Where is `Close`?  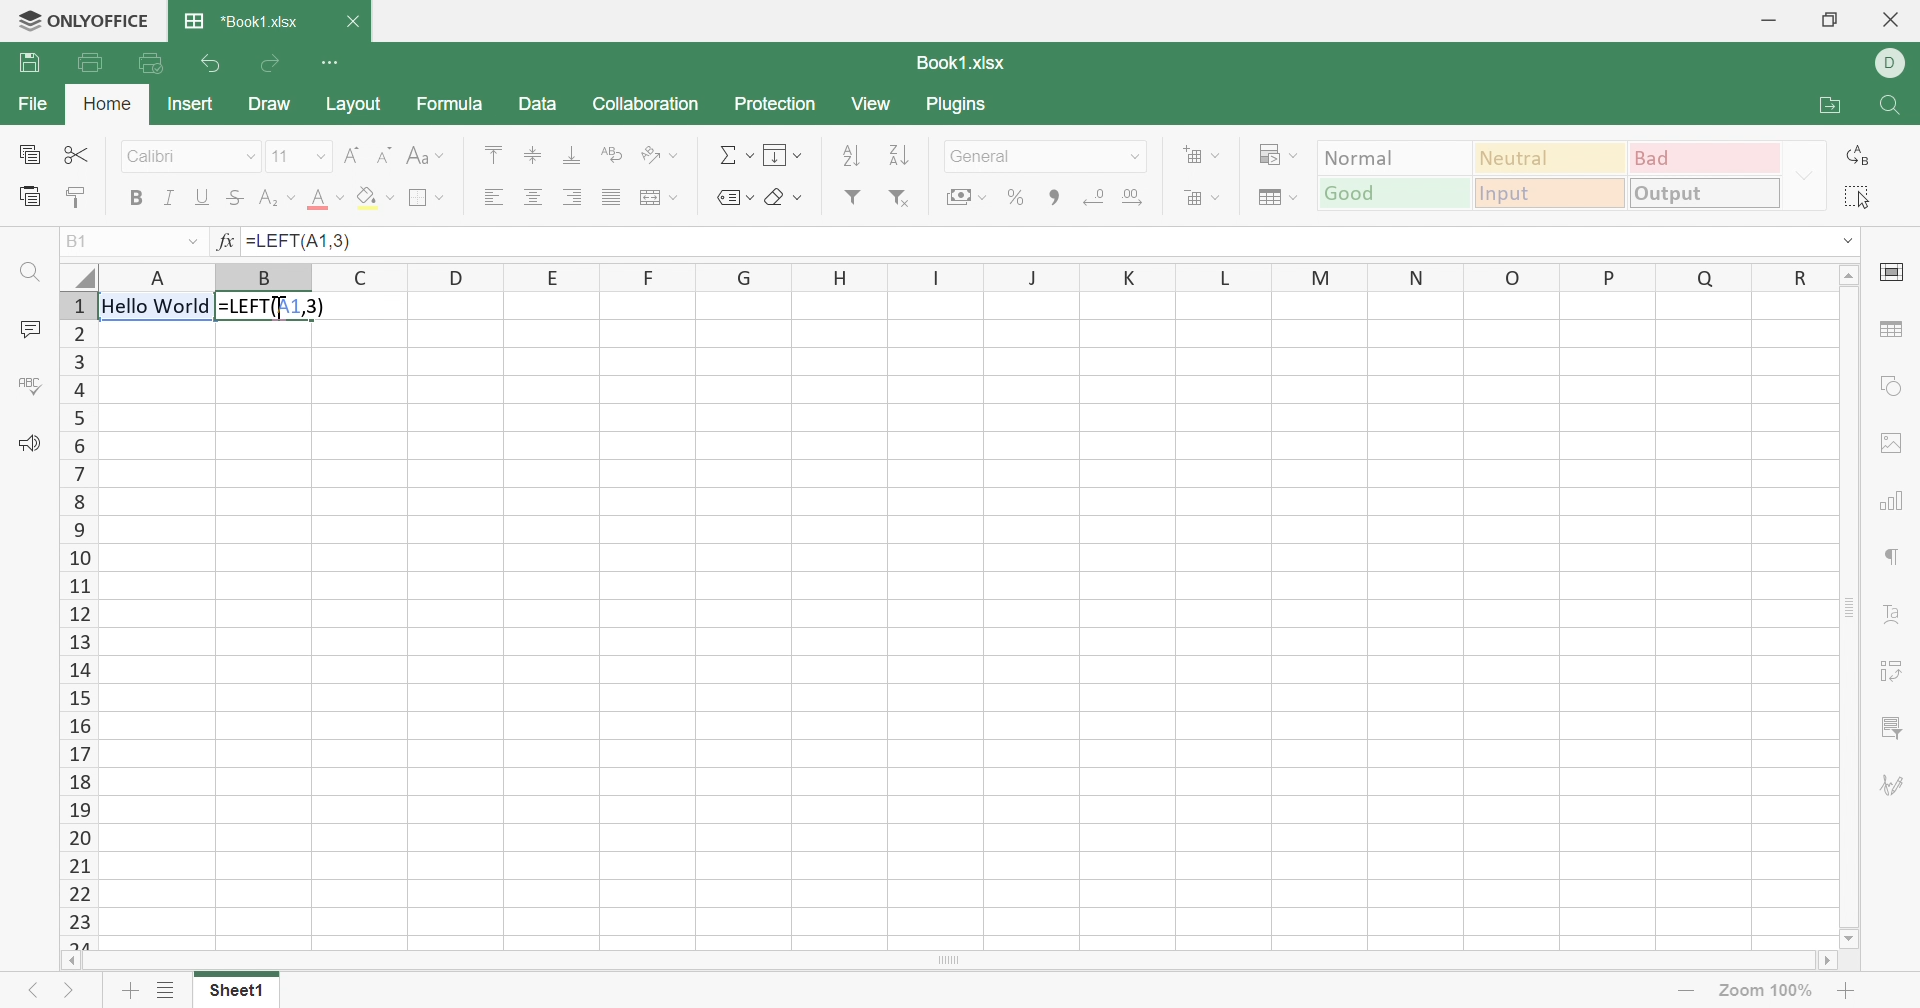
Close is located at coordinates (354, 24).